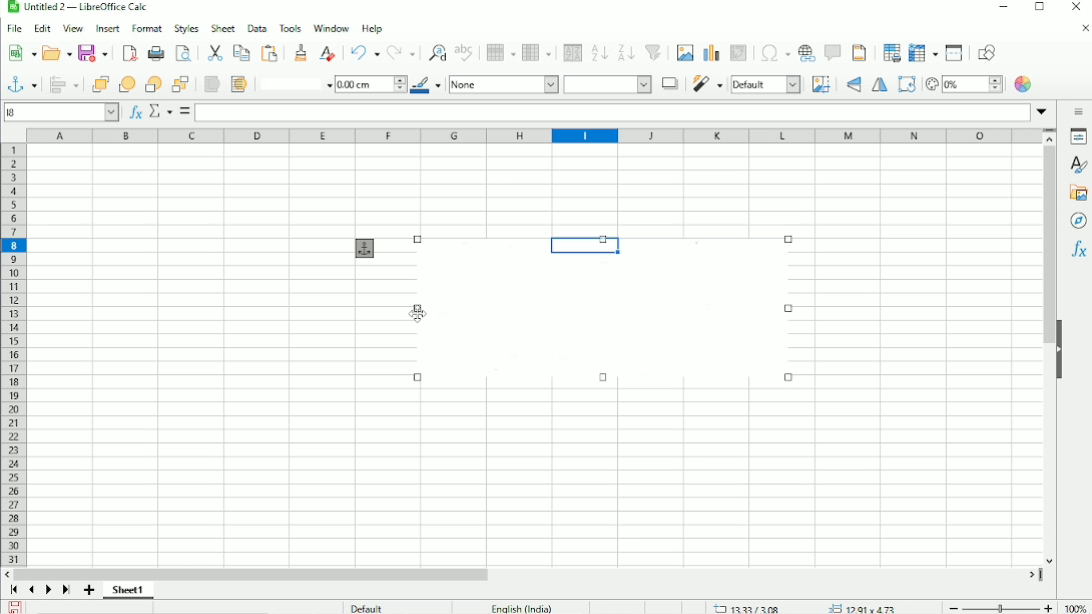  Describe the element at coordinates (806, 607) in the screenshot. I see `Cursor position` at that location.